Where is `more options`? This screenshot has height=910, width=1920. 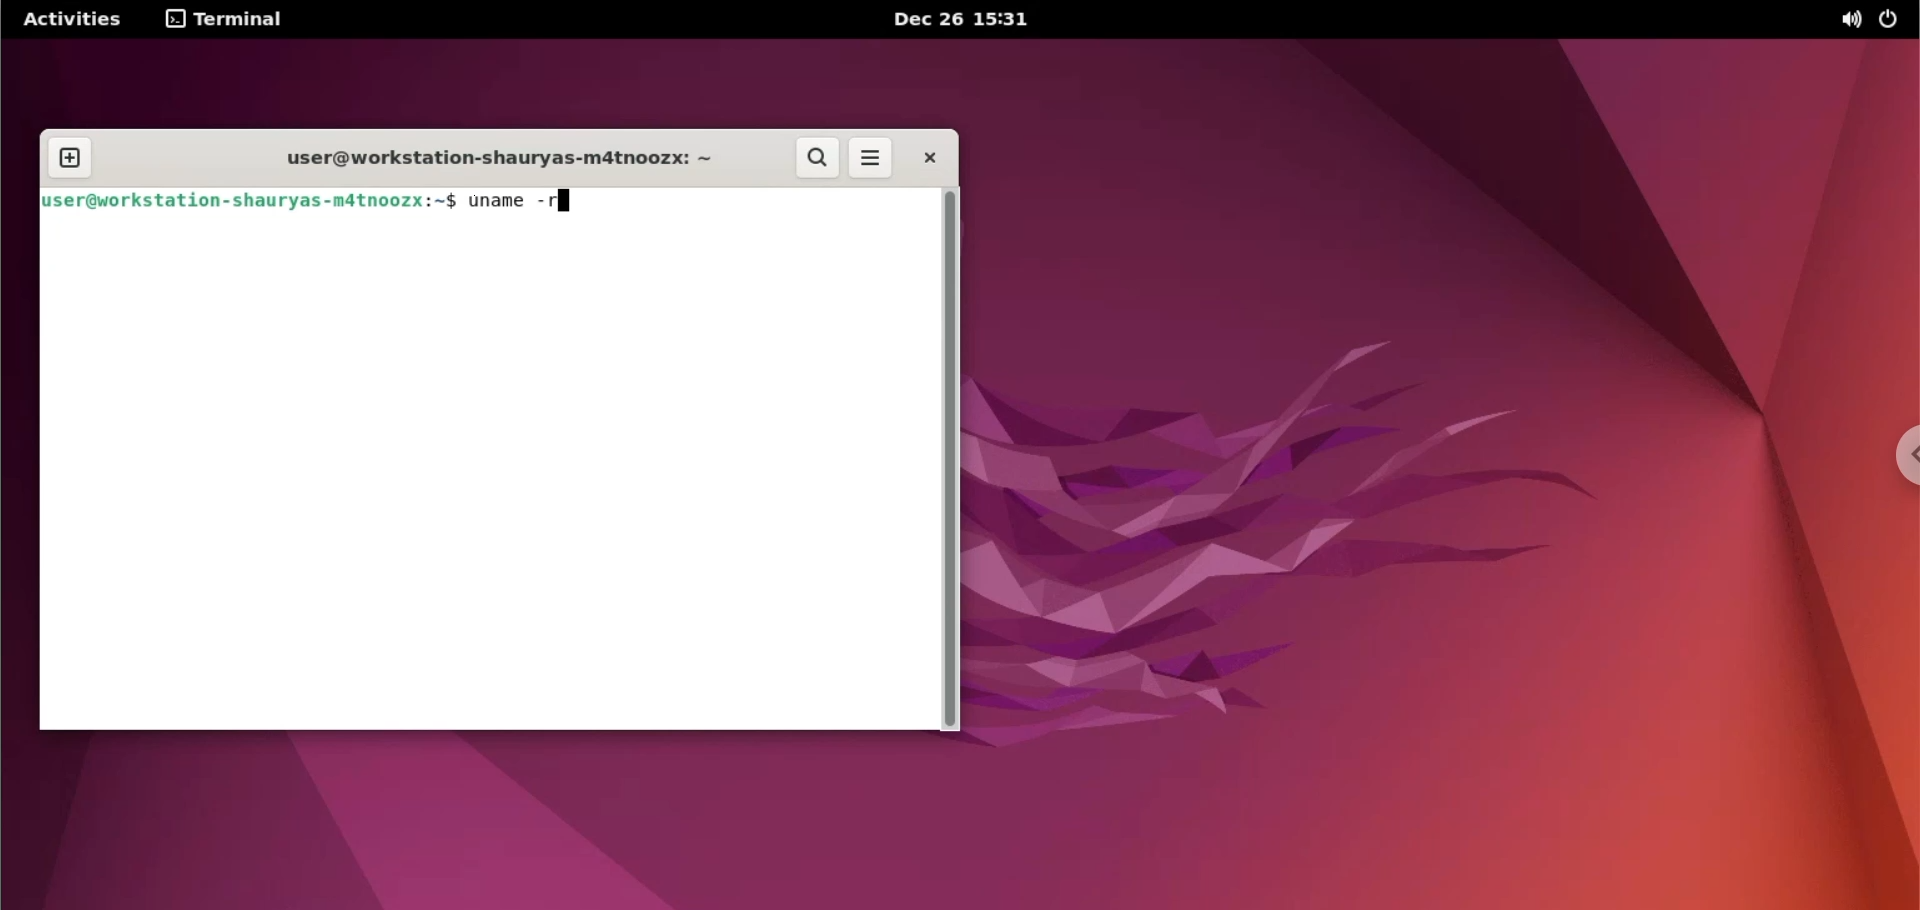
more options is located at coordinates (872, 159).